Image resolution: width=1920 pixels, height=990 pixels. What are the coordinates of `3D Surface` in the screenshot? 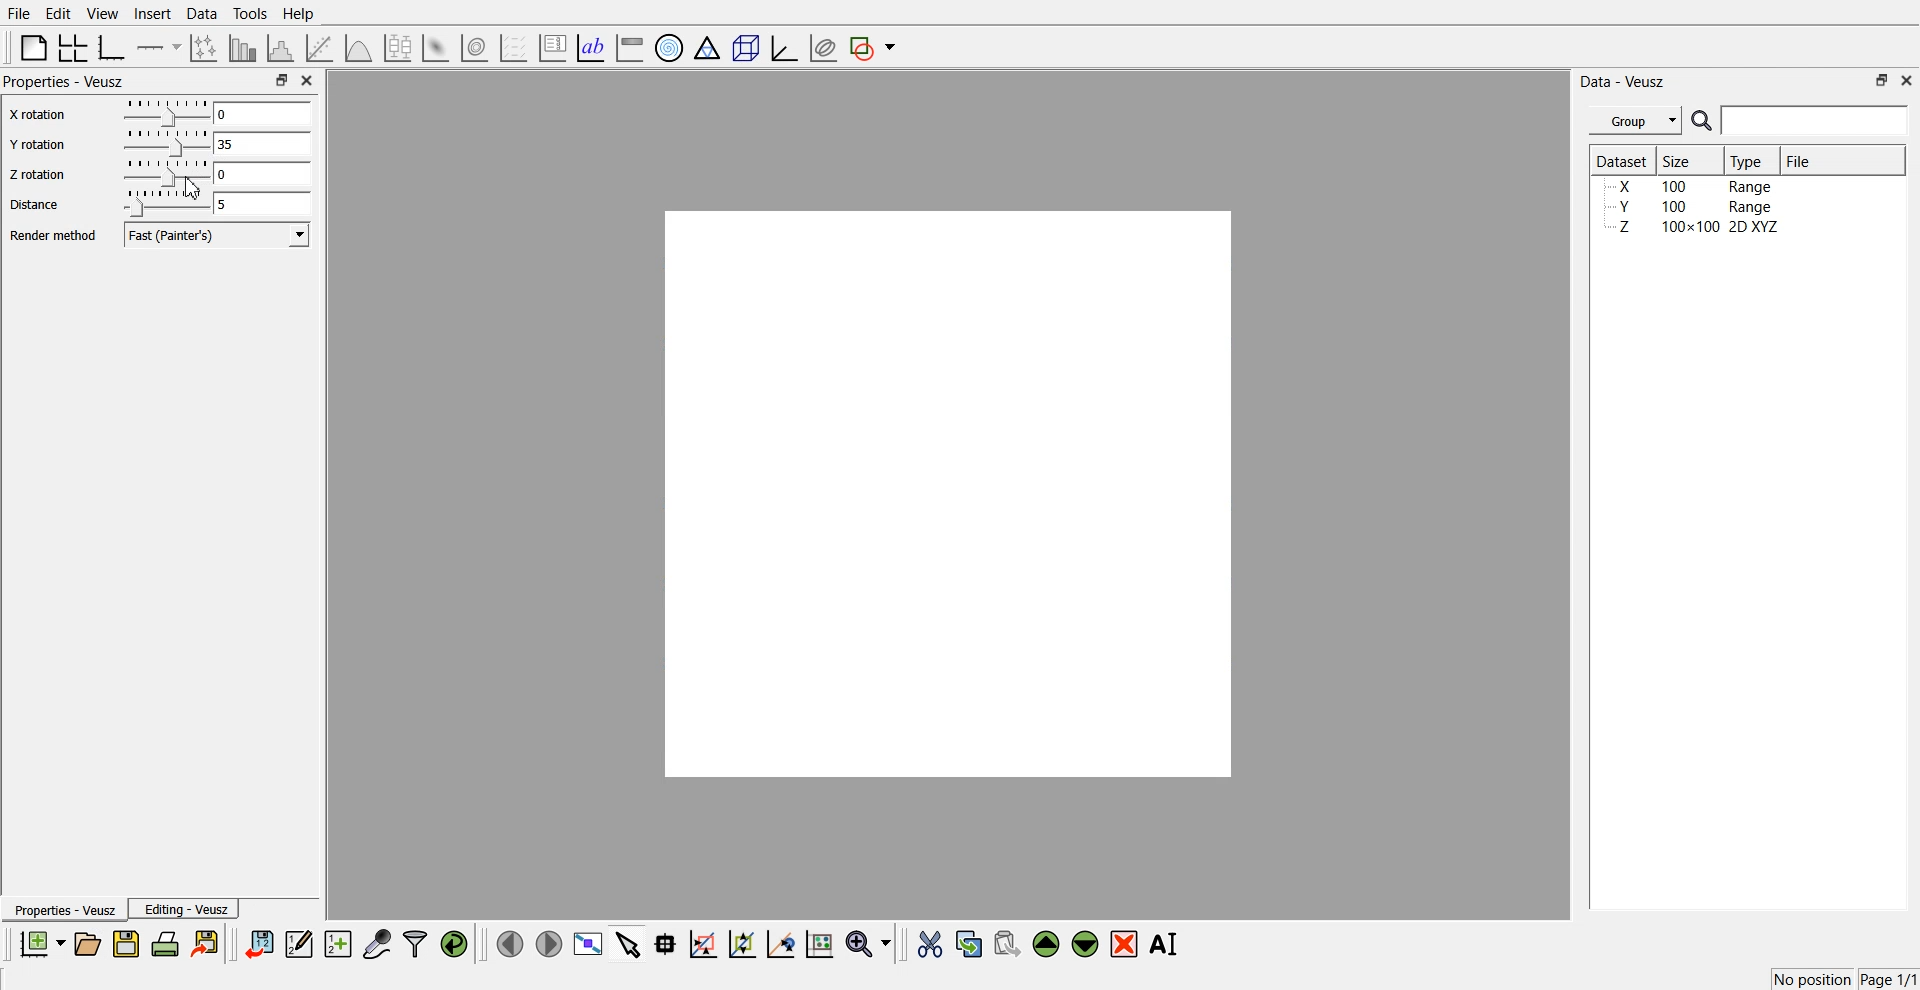 It's located at (435, 48).